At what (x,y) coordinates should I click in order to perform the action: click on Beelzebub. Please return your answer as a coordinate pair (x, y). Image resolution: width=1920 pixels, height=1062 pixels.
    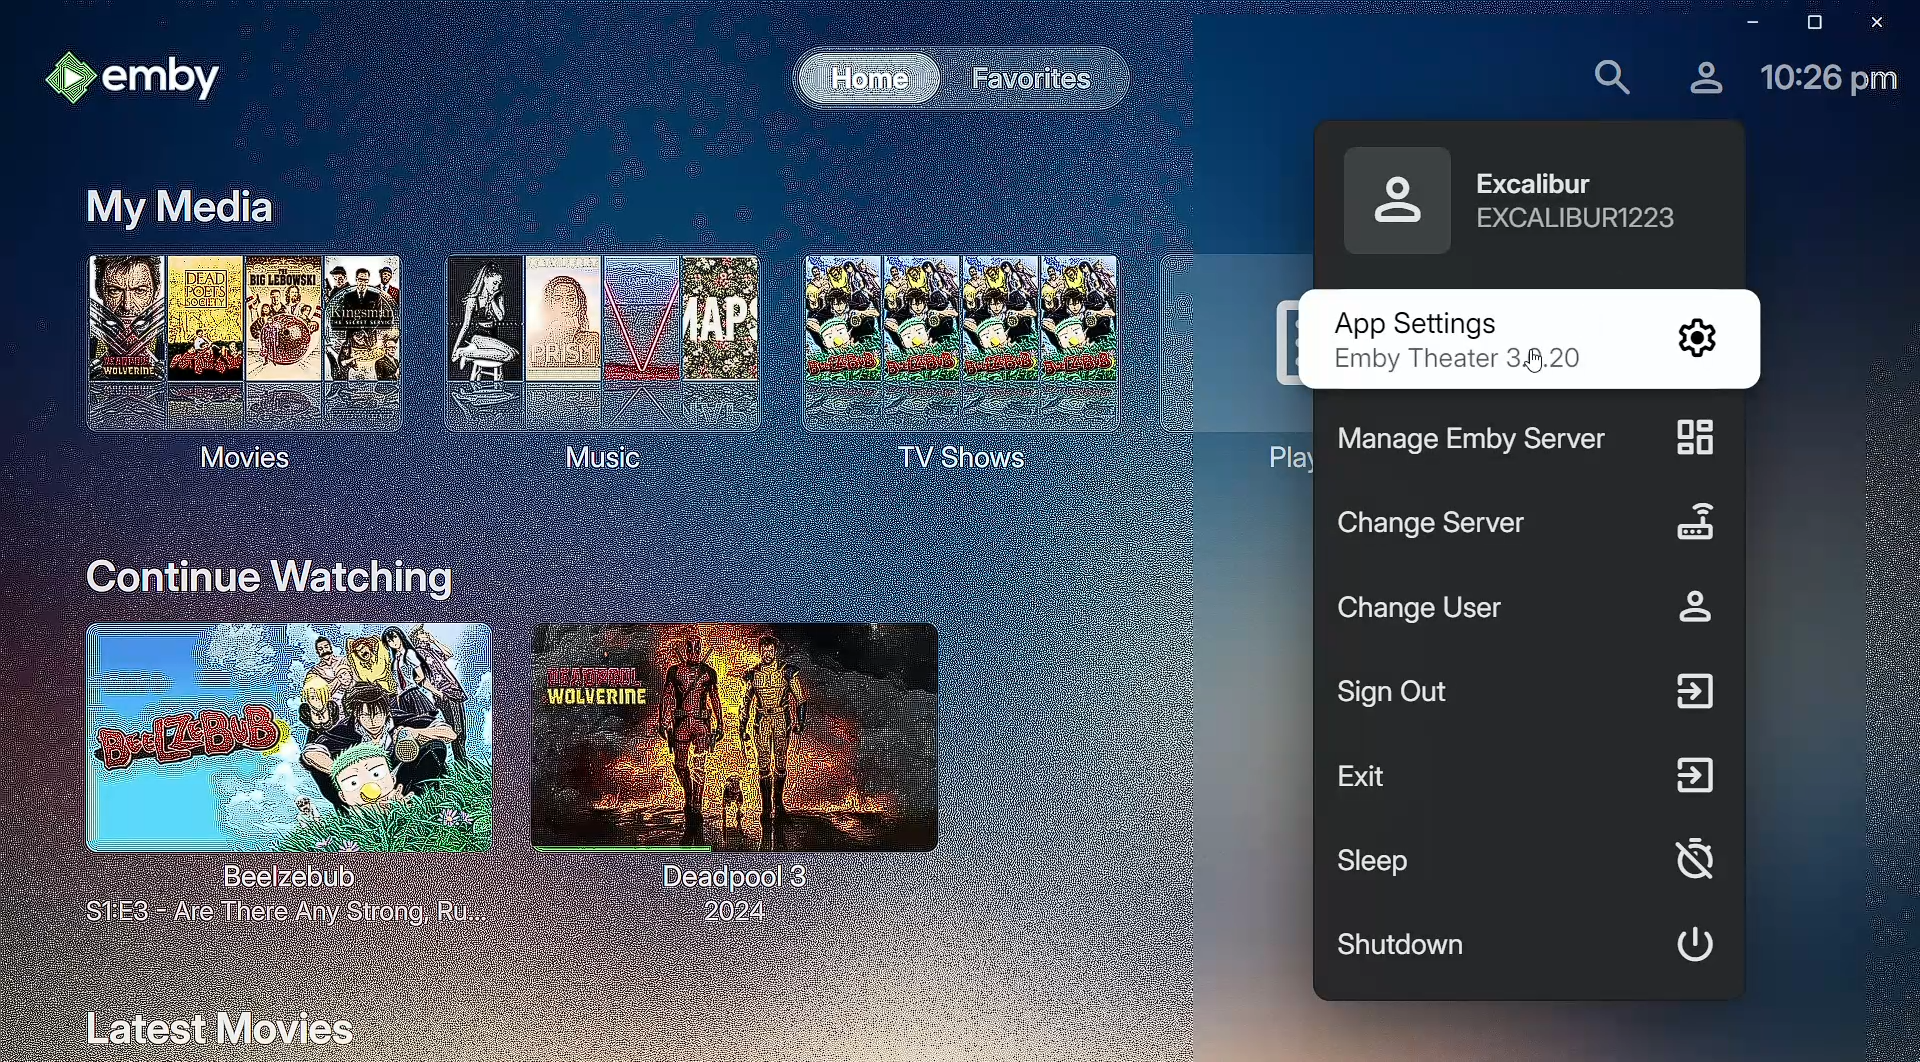
    Looking at the image, I should click on (276, 776).